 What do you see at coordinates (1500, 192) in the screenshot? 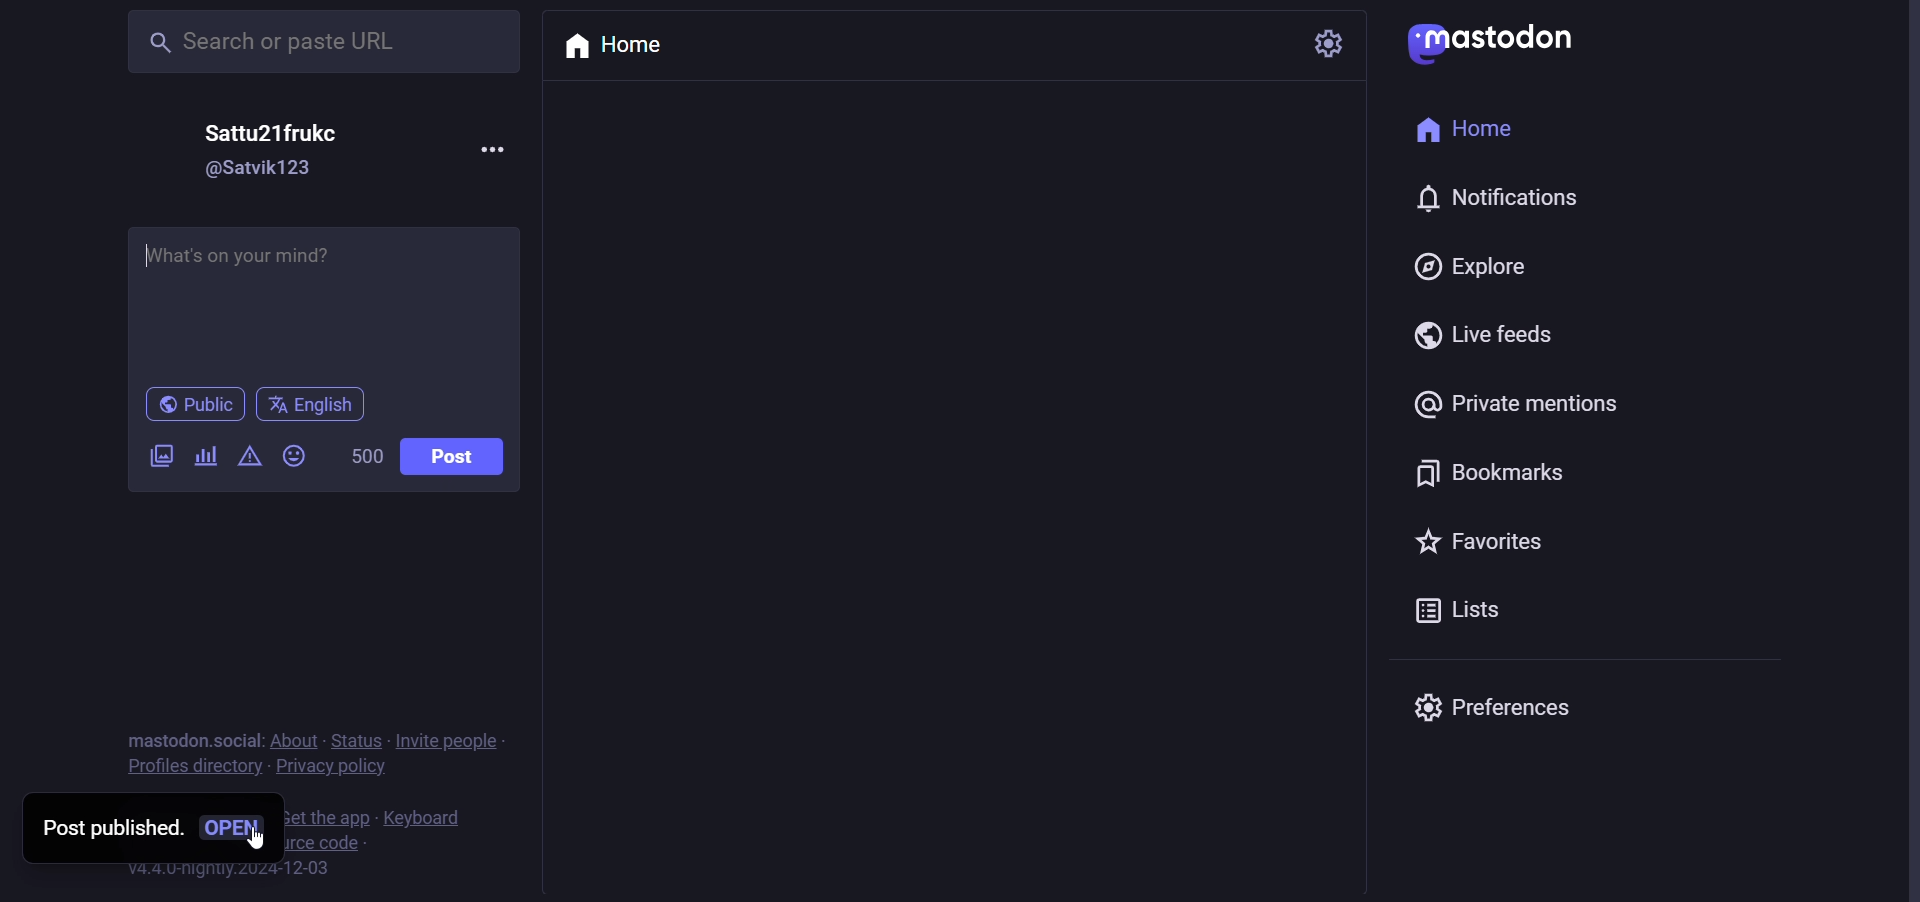
I see `notification` at bounding box center [1500, 192].